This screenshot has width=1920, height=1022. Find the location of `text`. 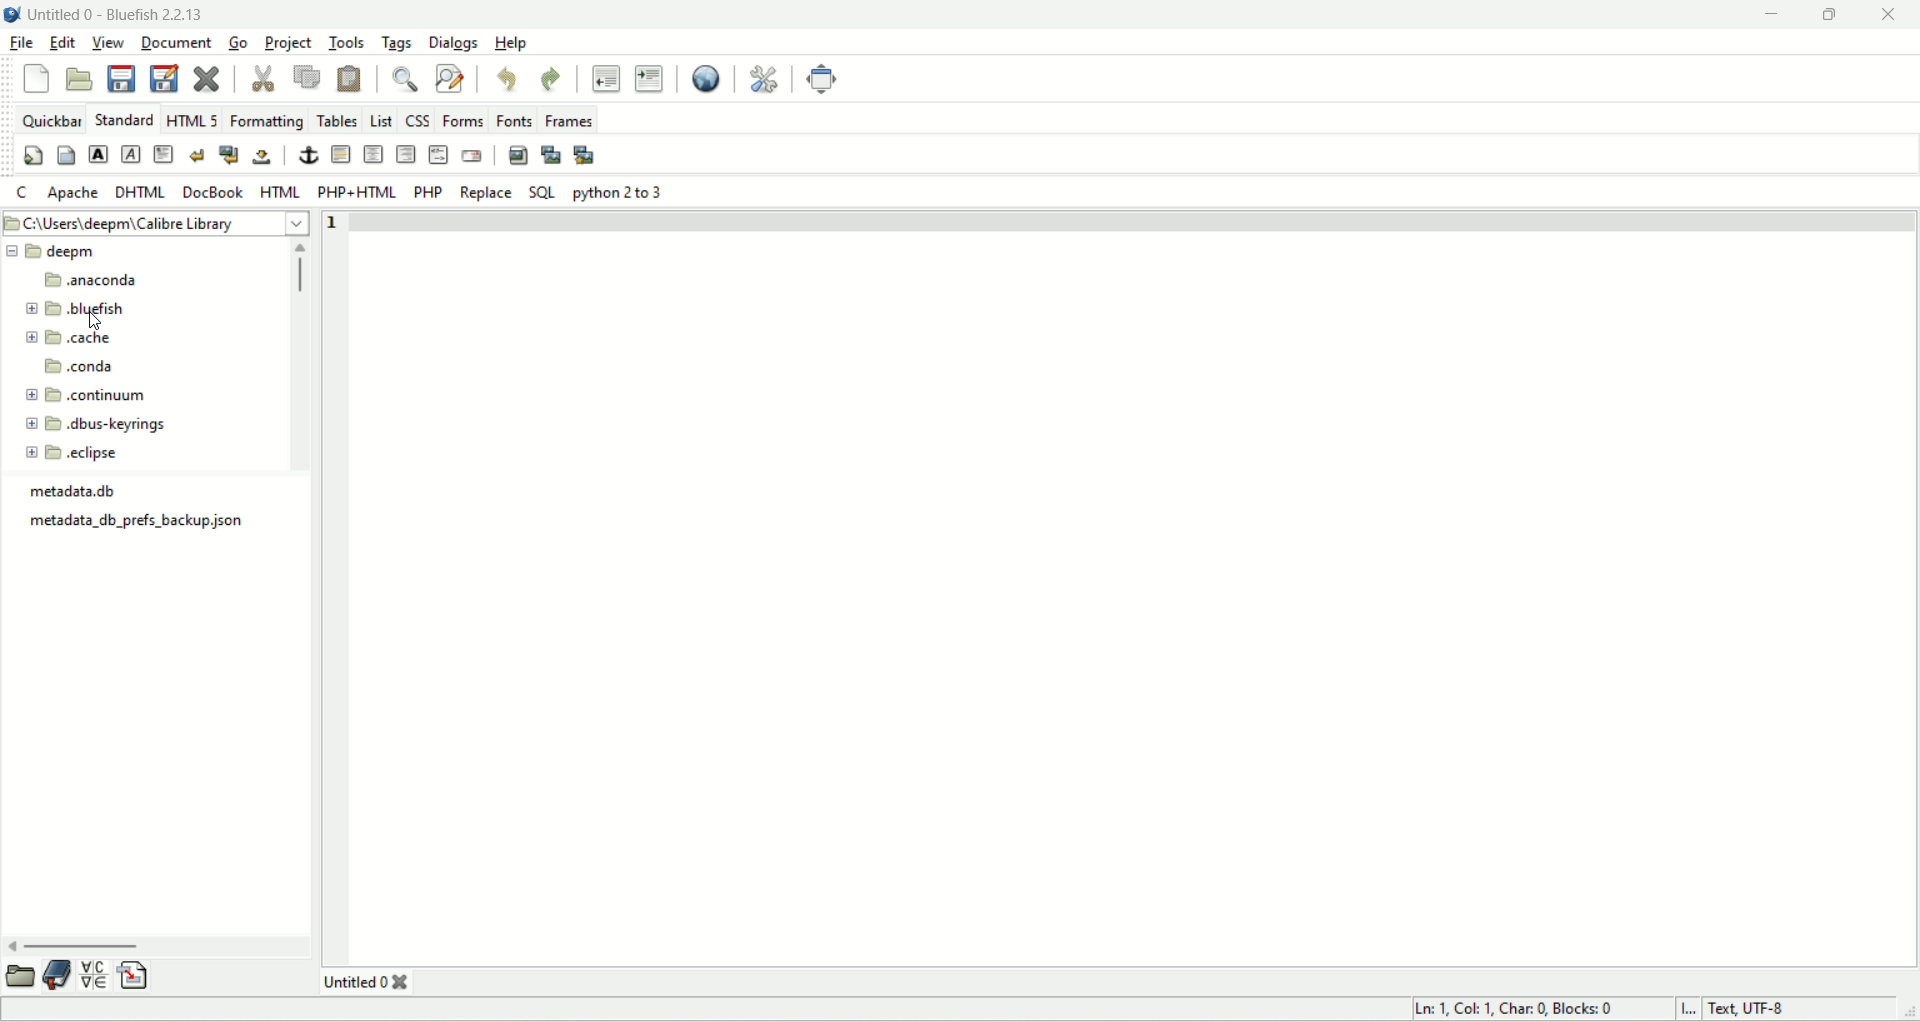

text is located at coordinates (140, 522).